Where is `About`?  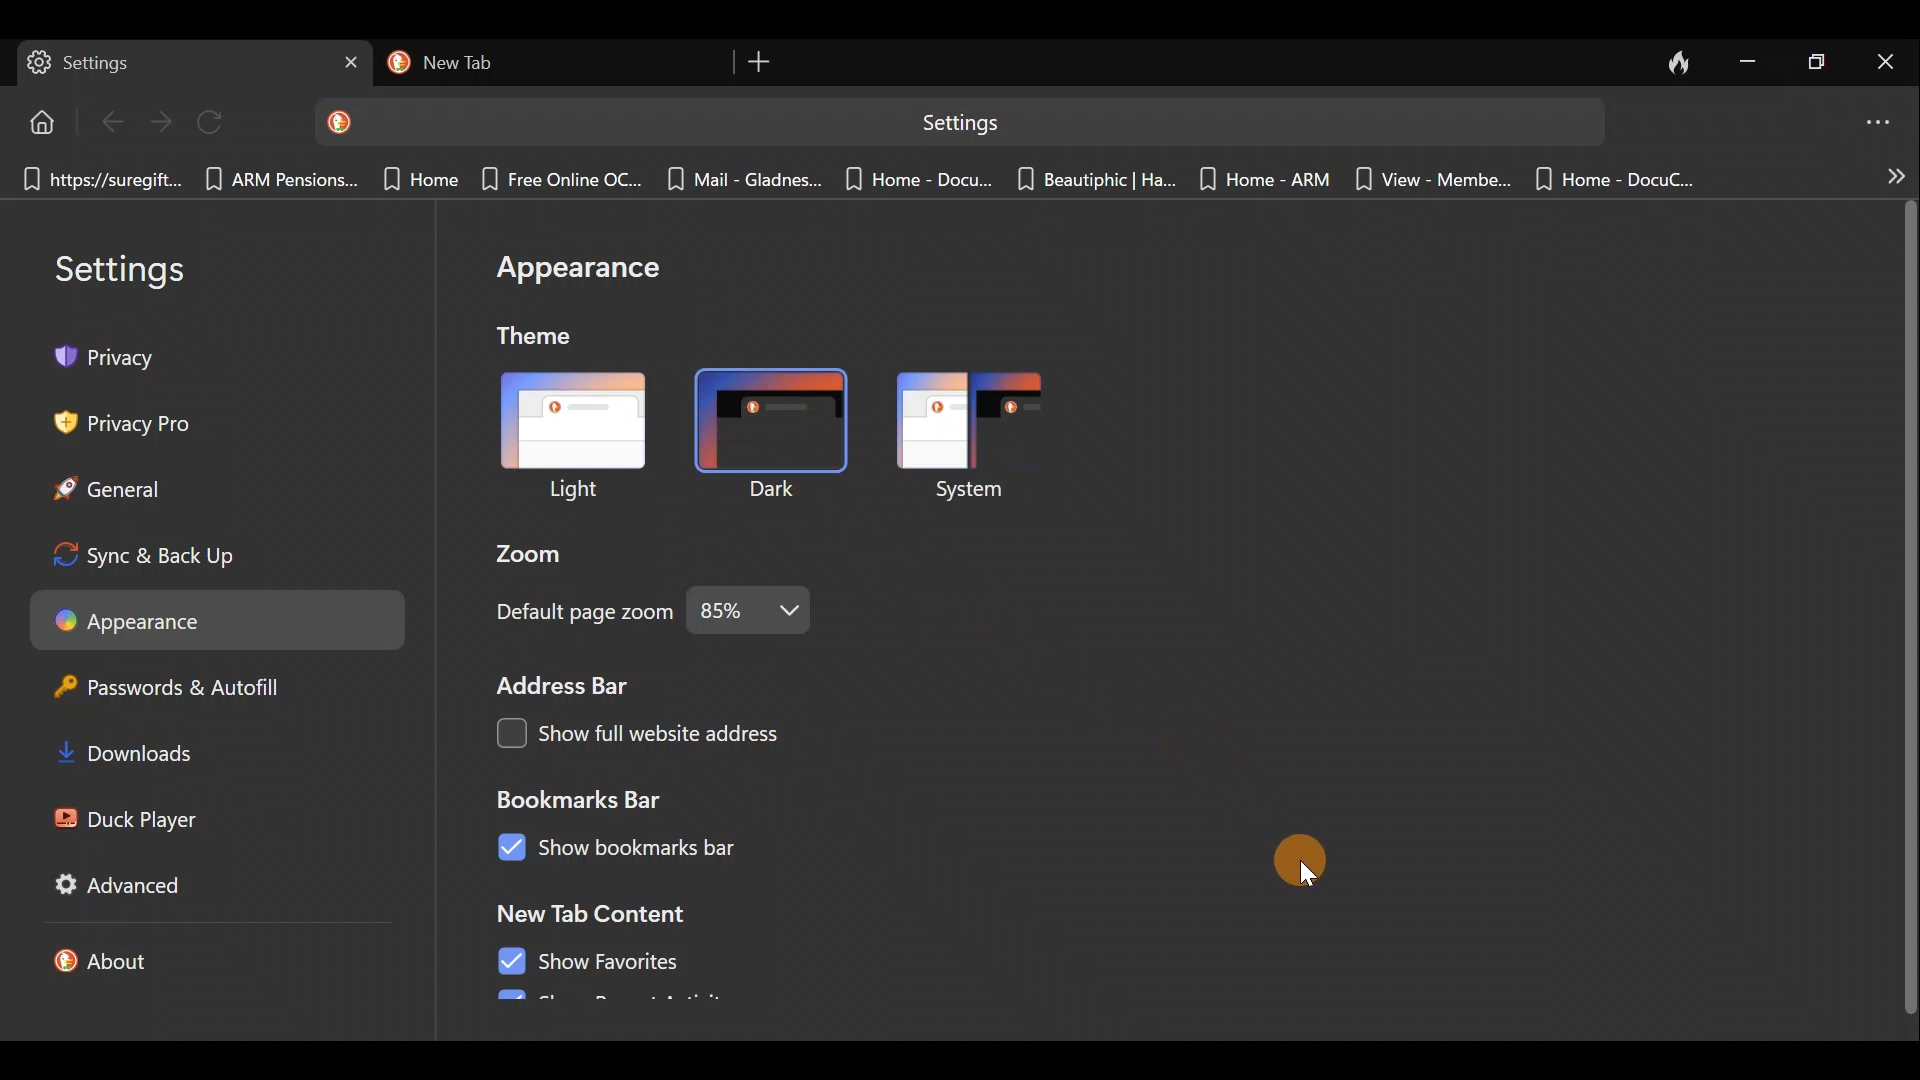 About is located at coordinates (127, 958).